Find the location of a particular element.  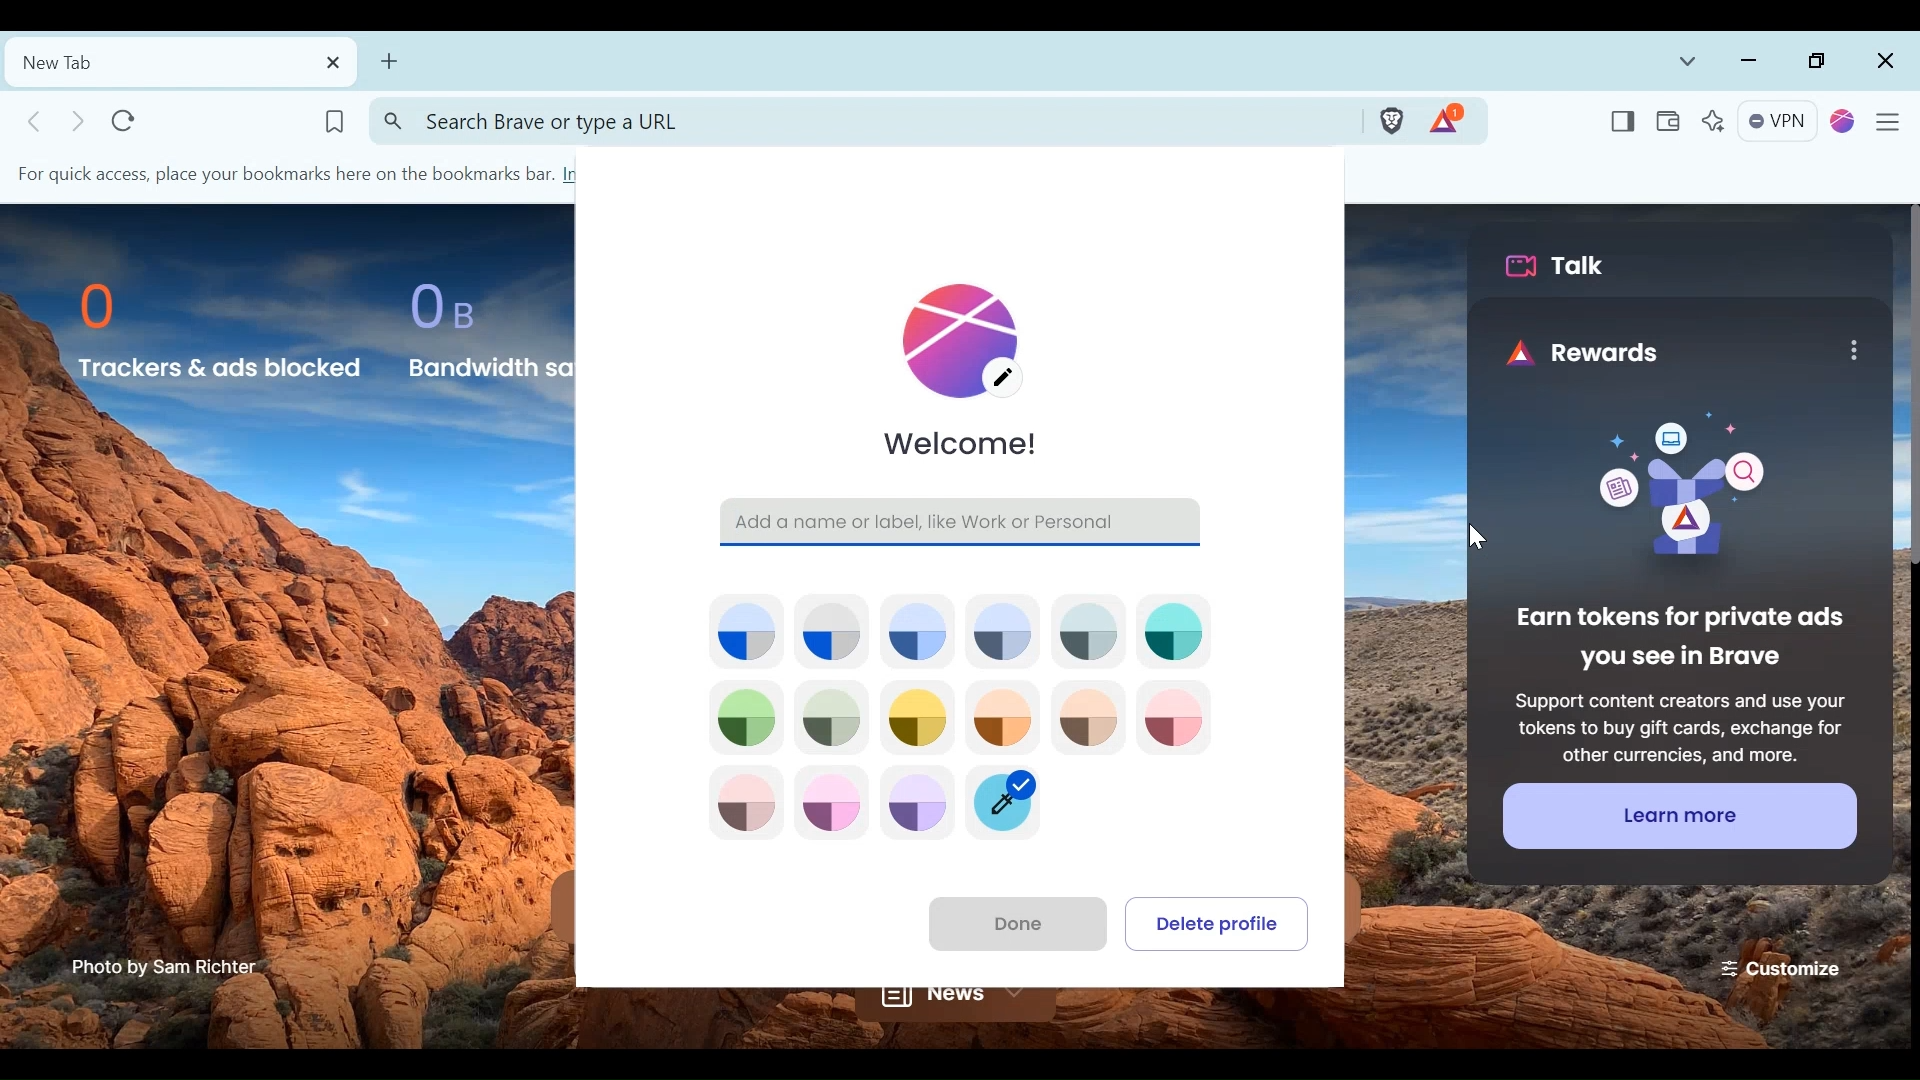

Delete Profile is located at coordinates (1220, 921).